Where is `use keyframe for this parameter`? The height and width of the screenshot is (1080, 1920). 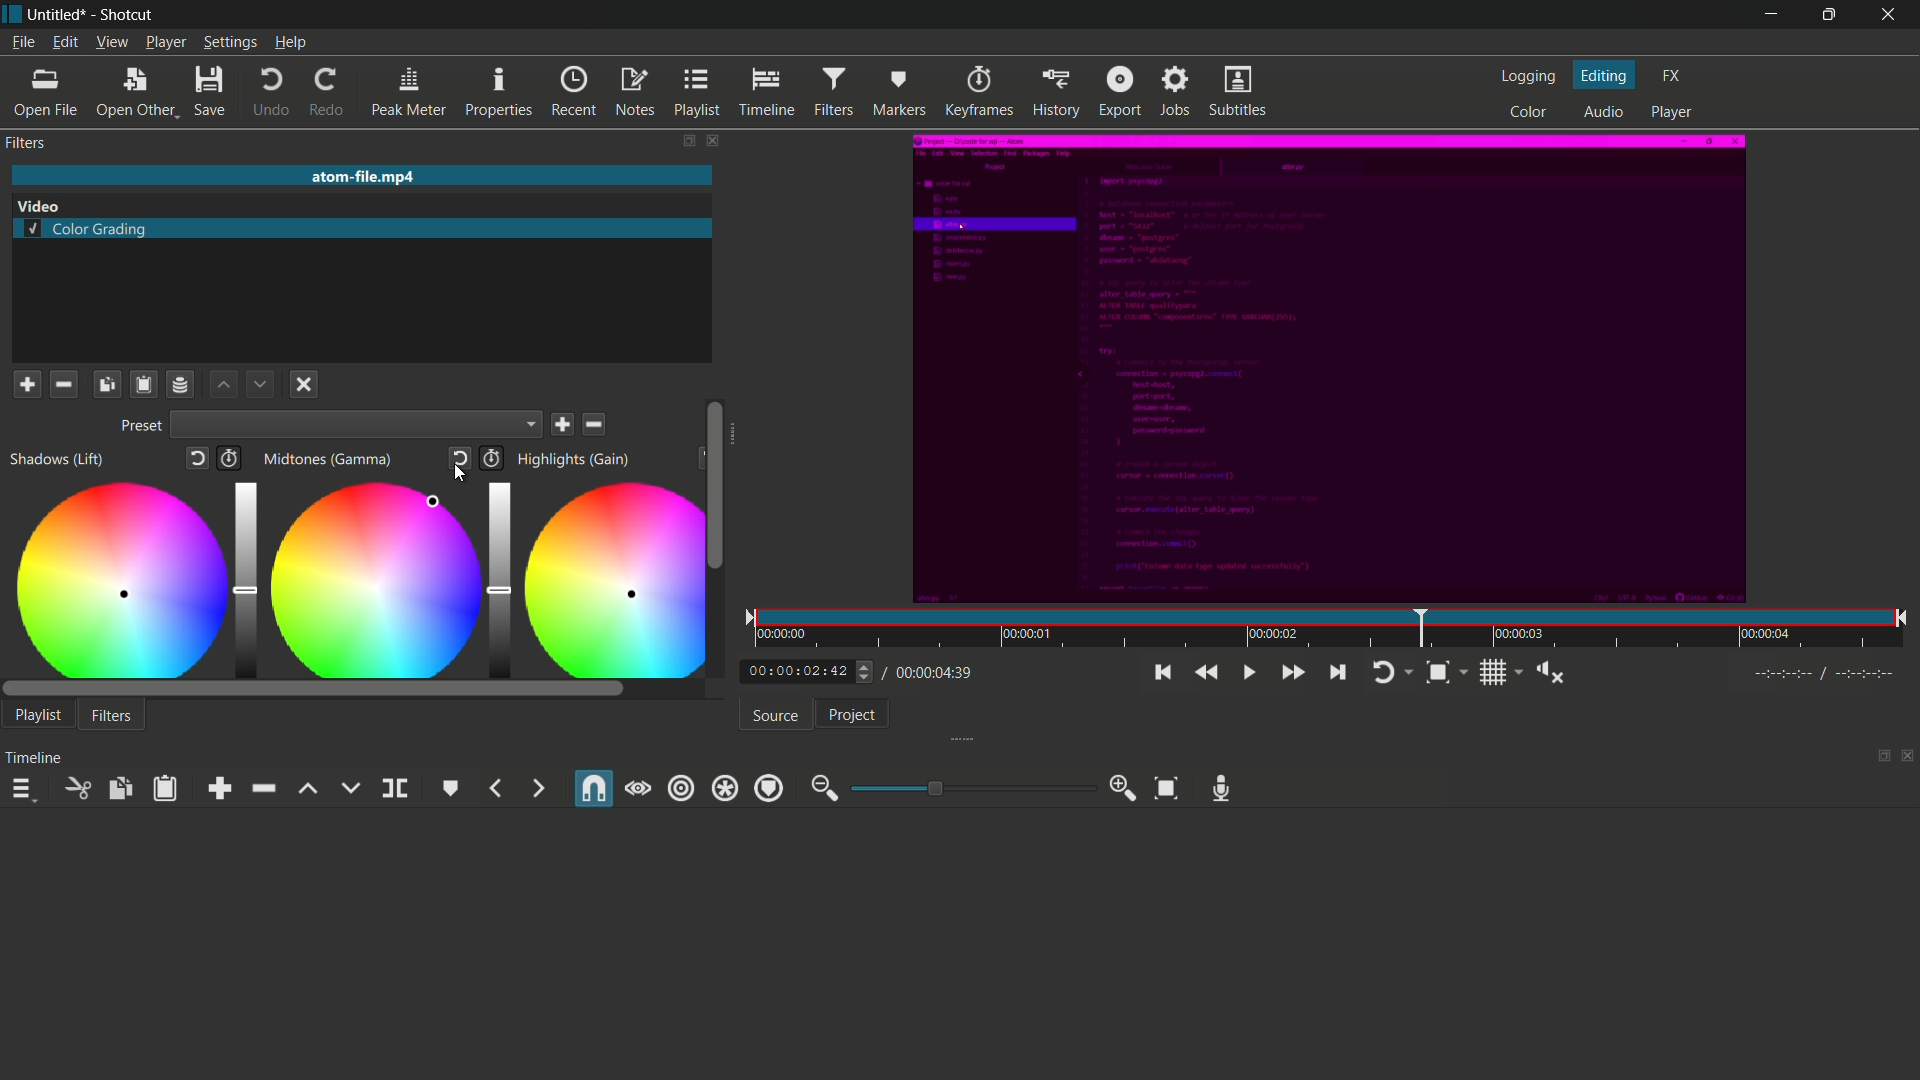
use keyframe for this parameter is located at coordinates (235, 460).